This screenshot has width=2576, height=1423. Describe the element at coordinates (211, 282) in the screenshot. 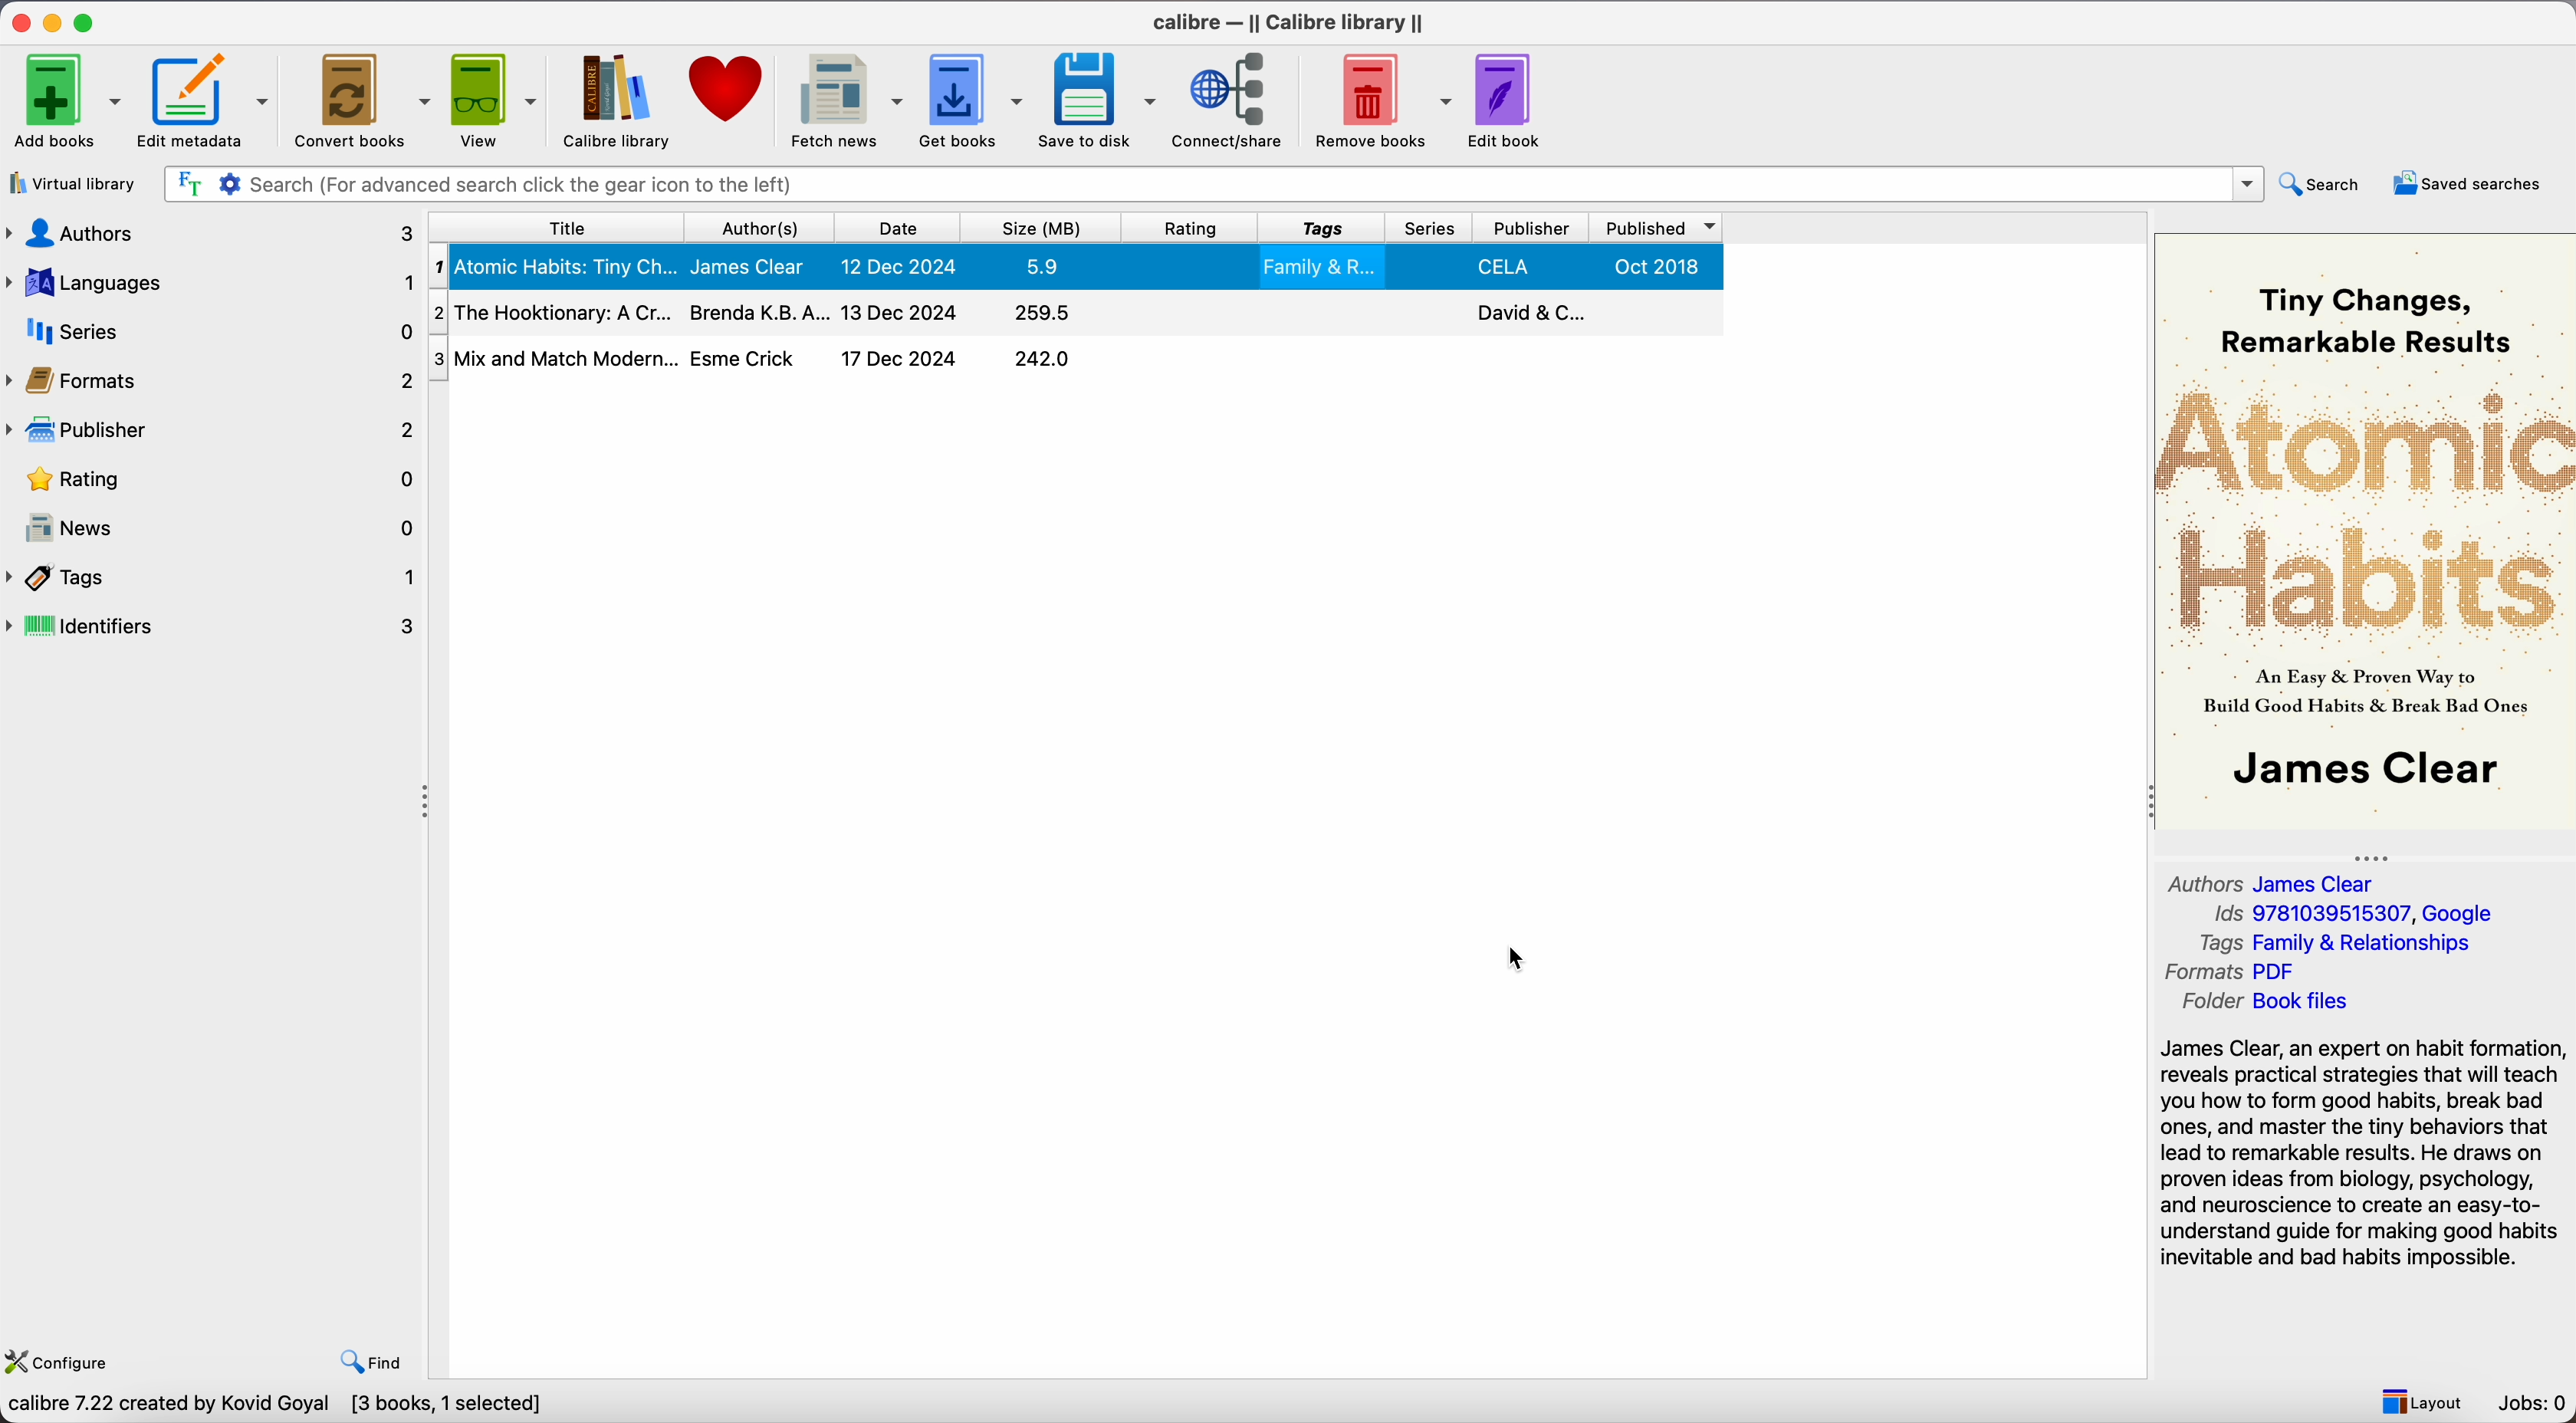

I see `languages` at that location.